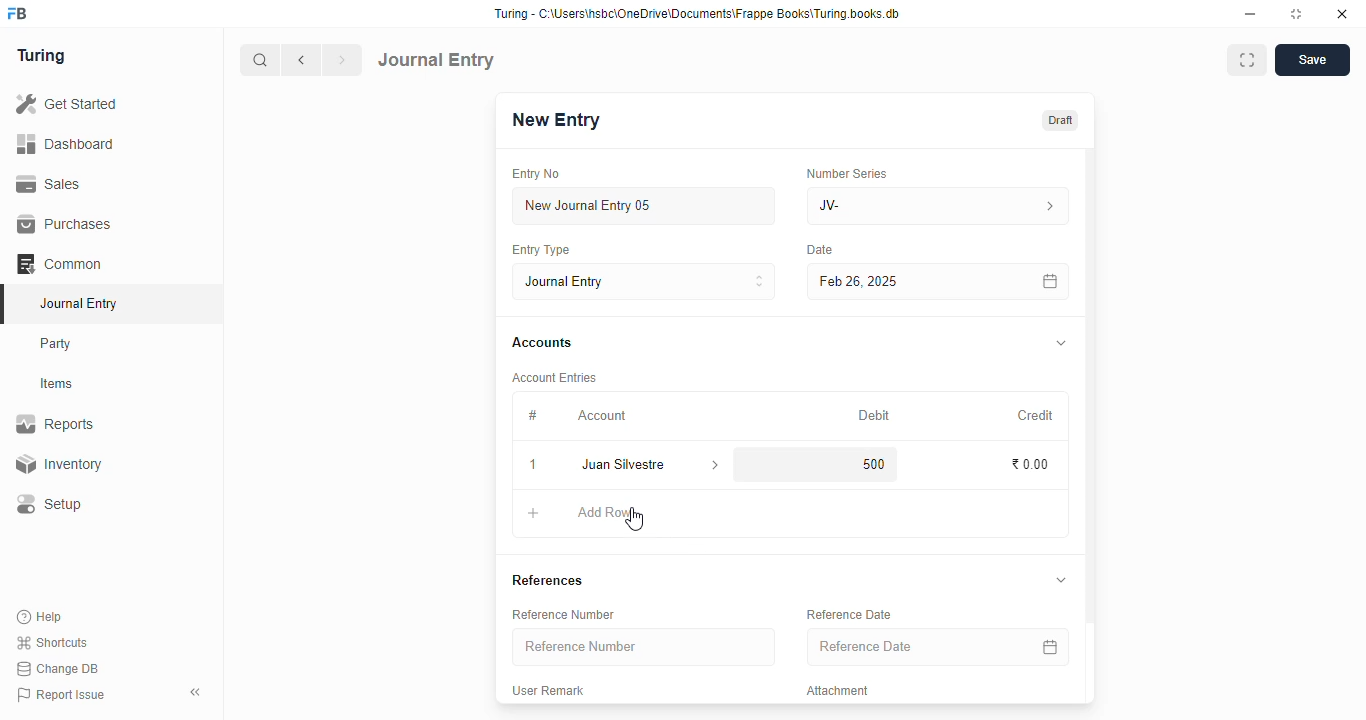 The width and height of the screenshot is (1366, 720). Describe the element at coordinates (61, 264) in the screenshot. I see `common` at that location.